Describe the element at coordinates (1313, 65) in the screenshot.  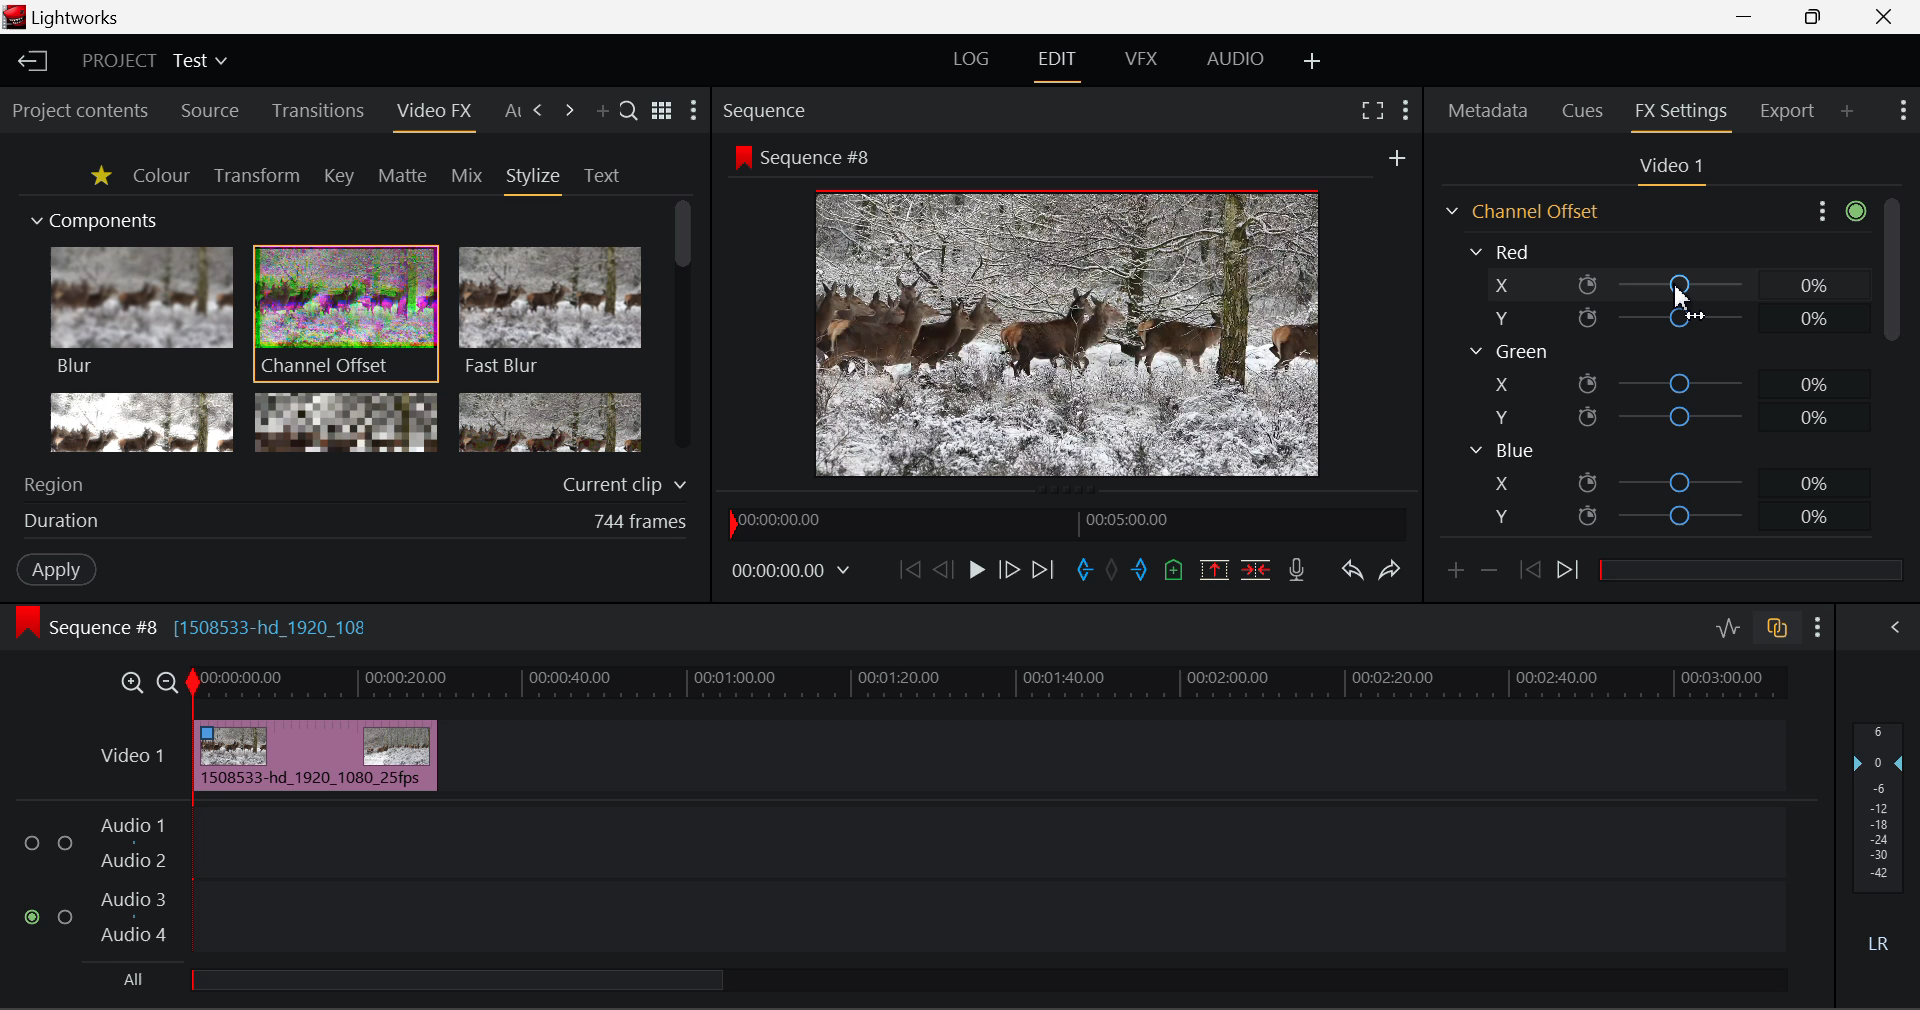
I see `Add Layout` at that location.